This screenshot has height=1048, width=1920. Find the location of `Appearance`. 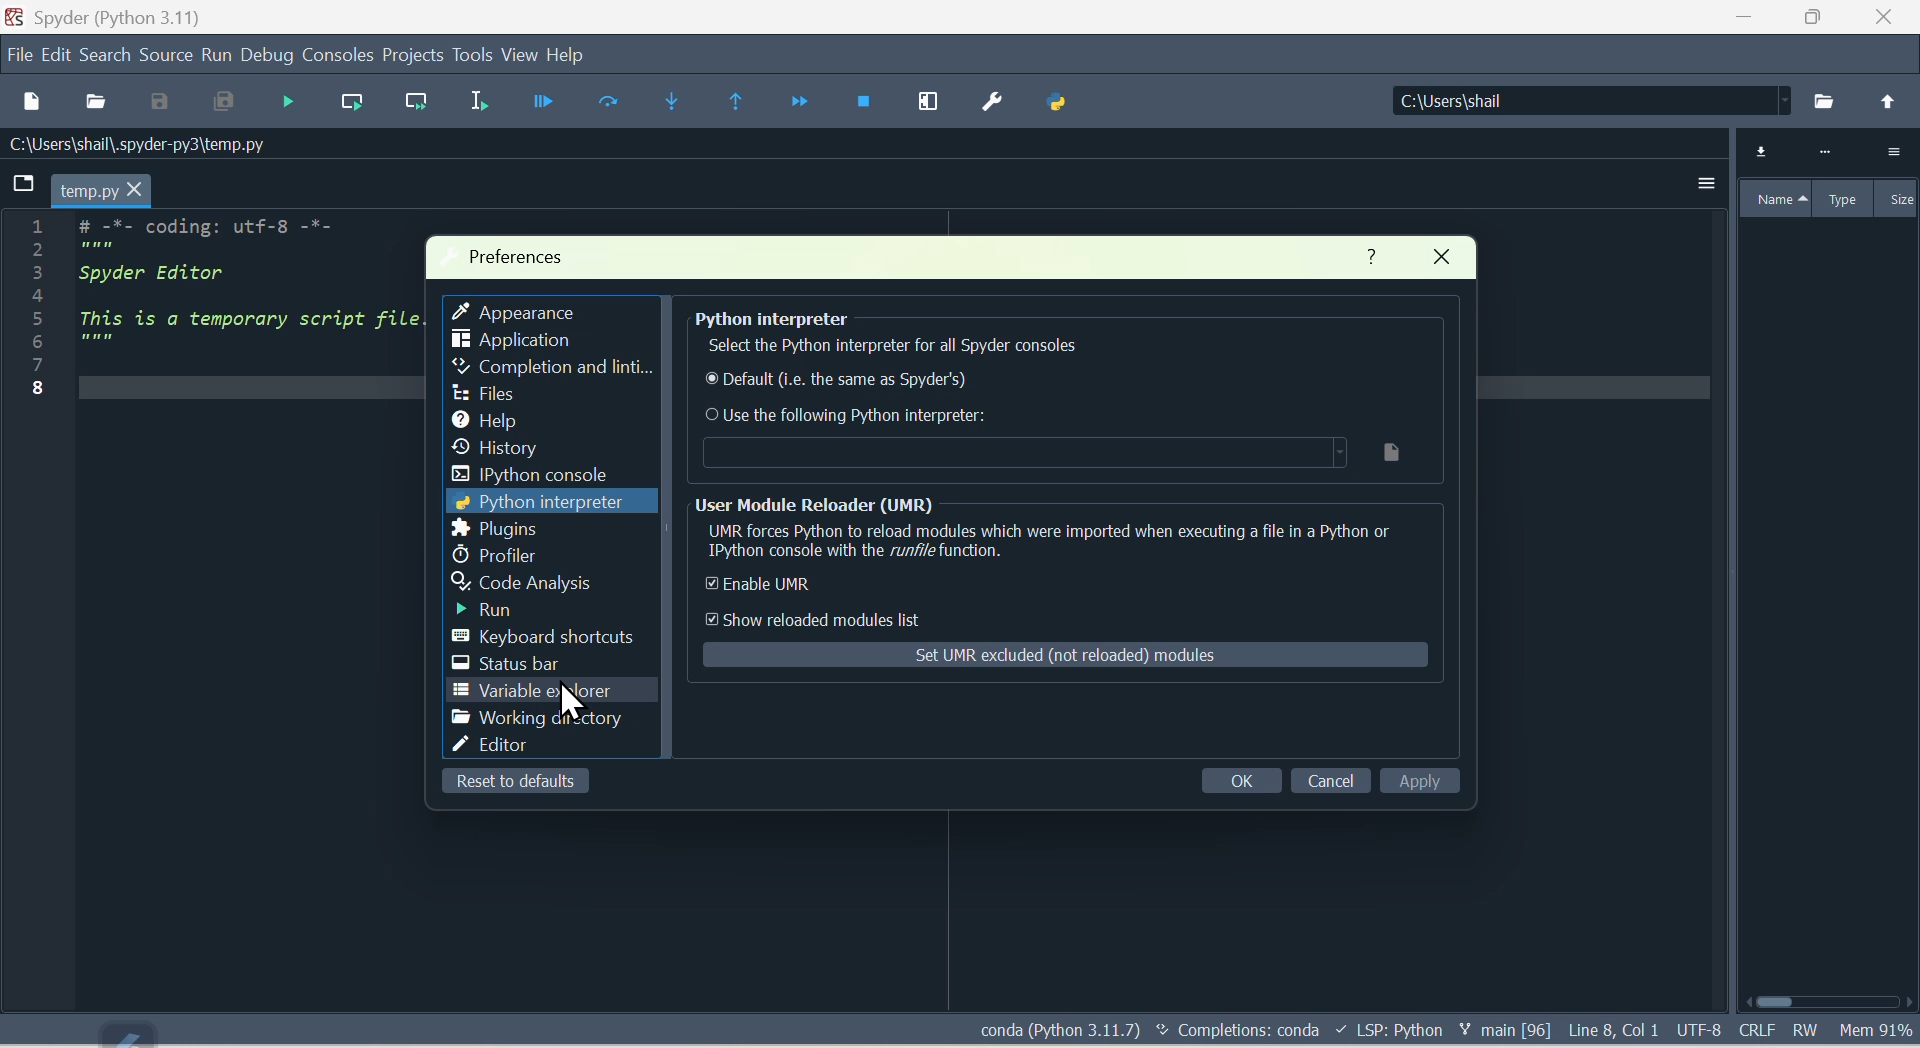

Appearance is located at coordinates (519, 308).